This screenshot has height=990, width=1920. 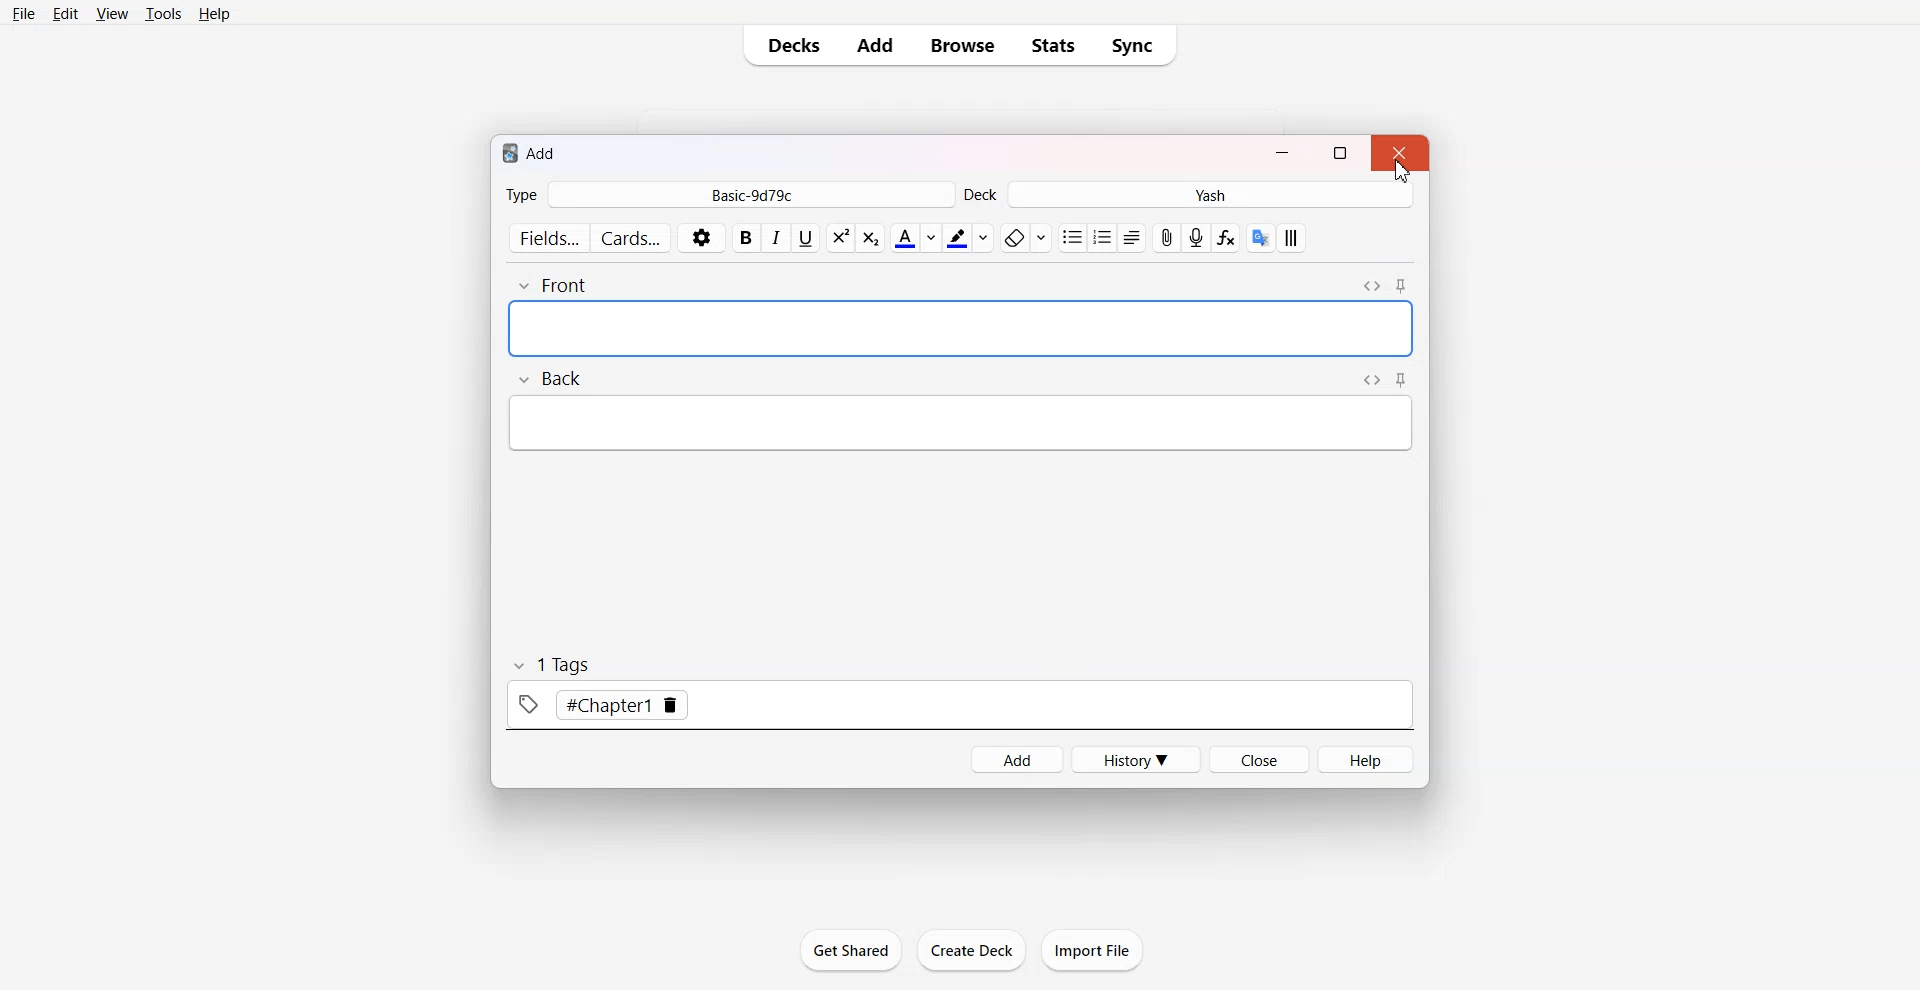 What do you see at coordinates (960, 423) in the screenshot?
I see `back input field` at bounding box center [960, 423].